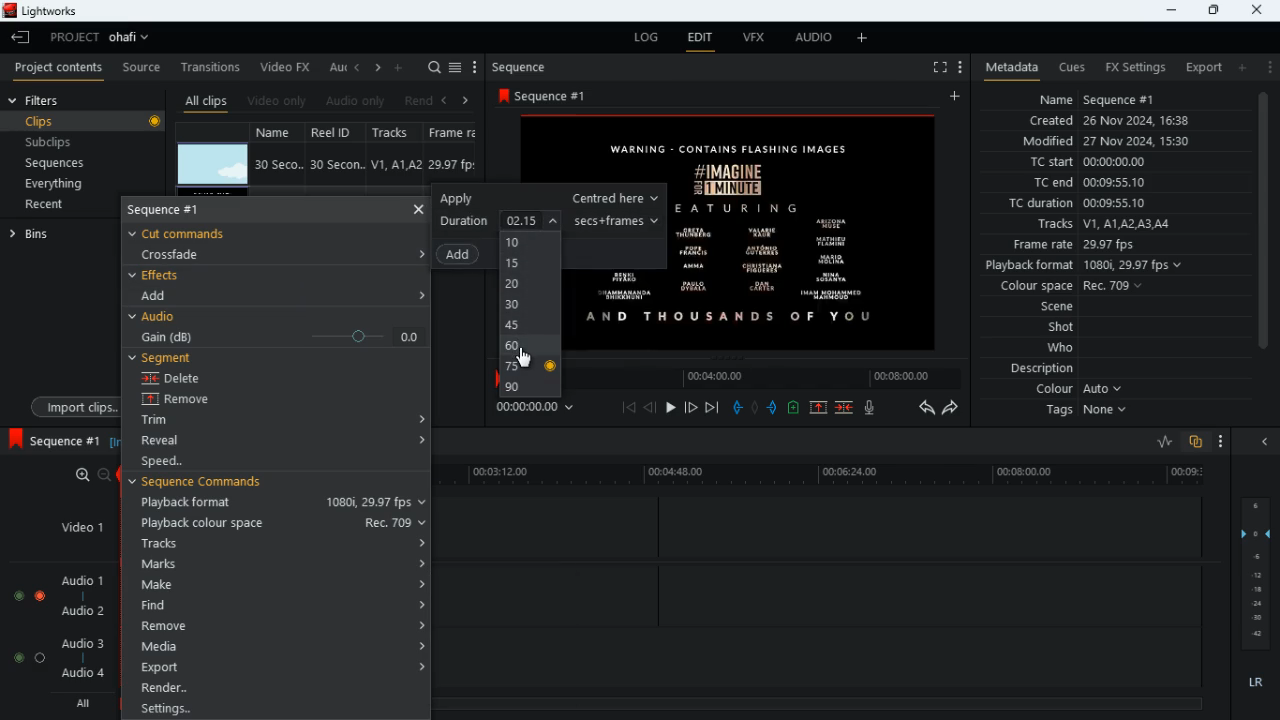 This screenshot has width=1280, height=720. I want to click on sequence commands, so click(211, 485).